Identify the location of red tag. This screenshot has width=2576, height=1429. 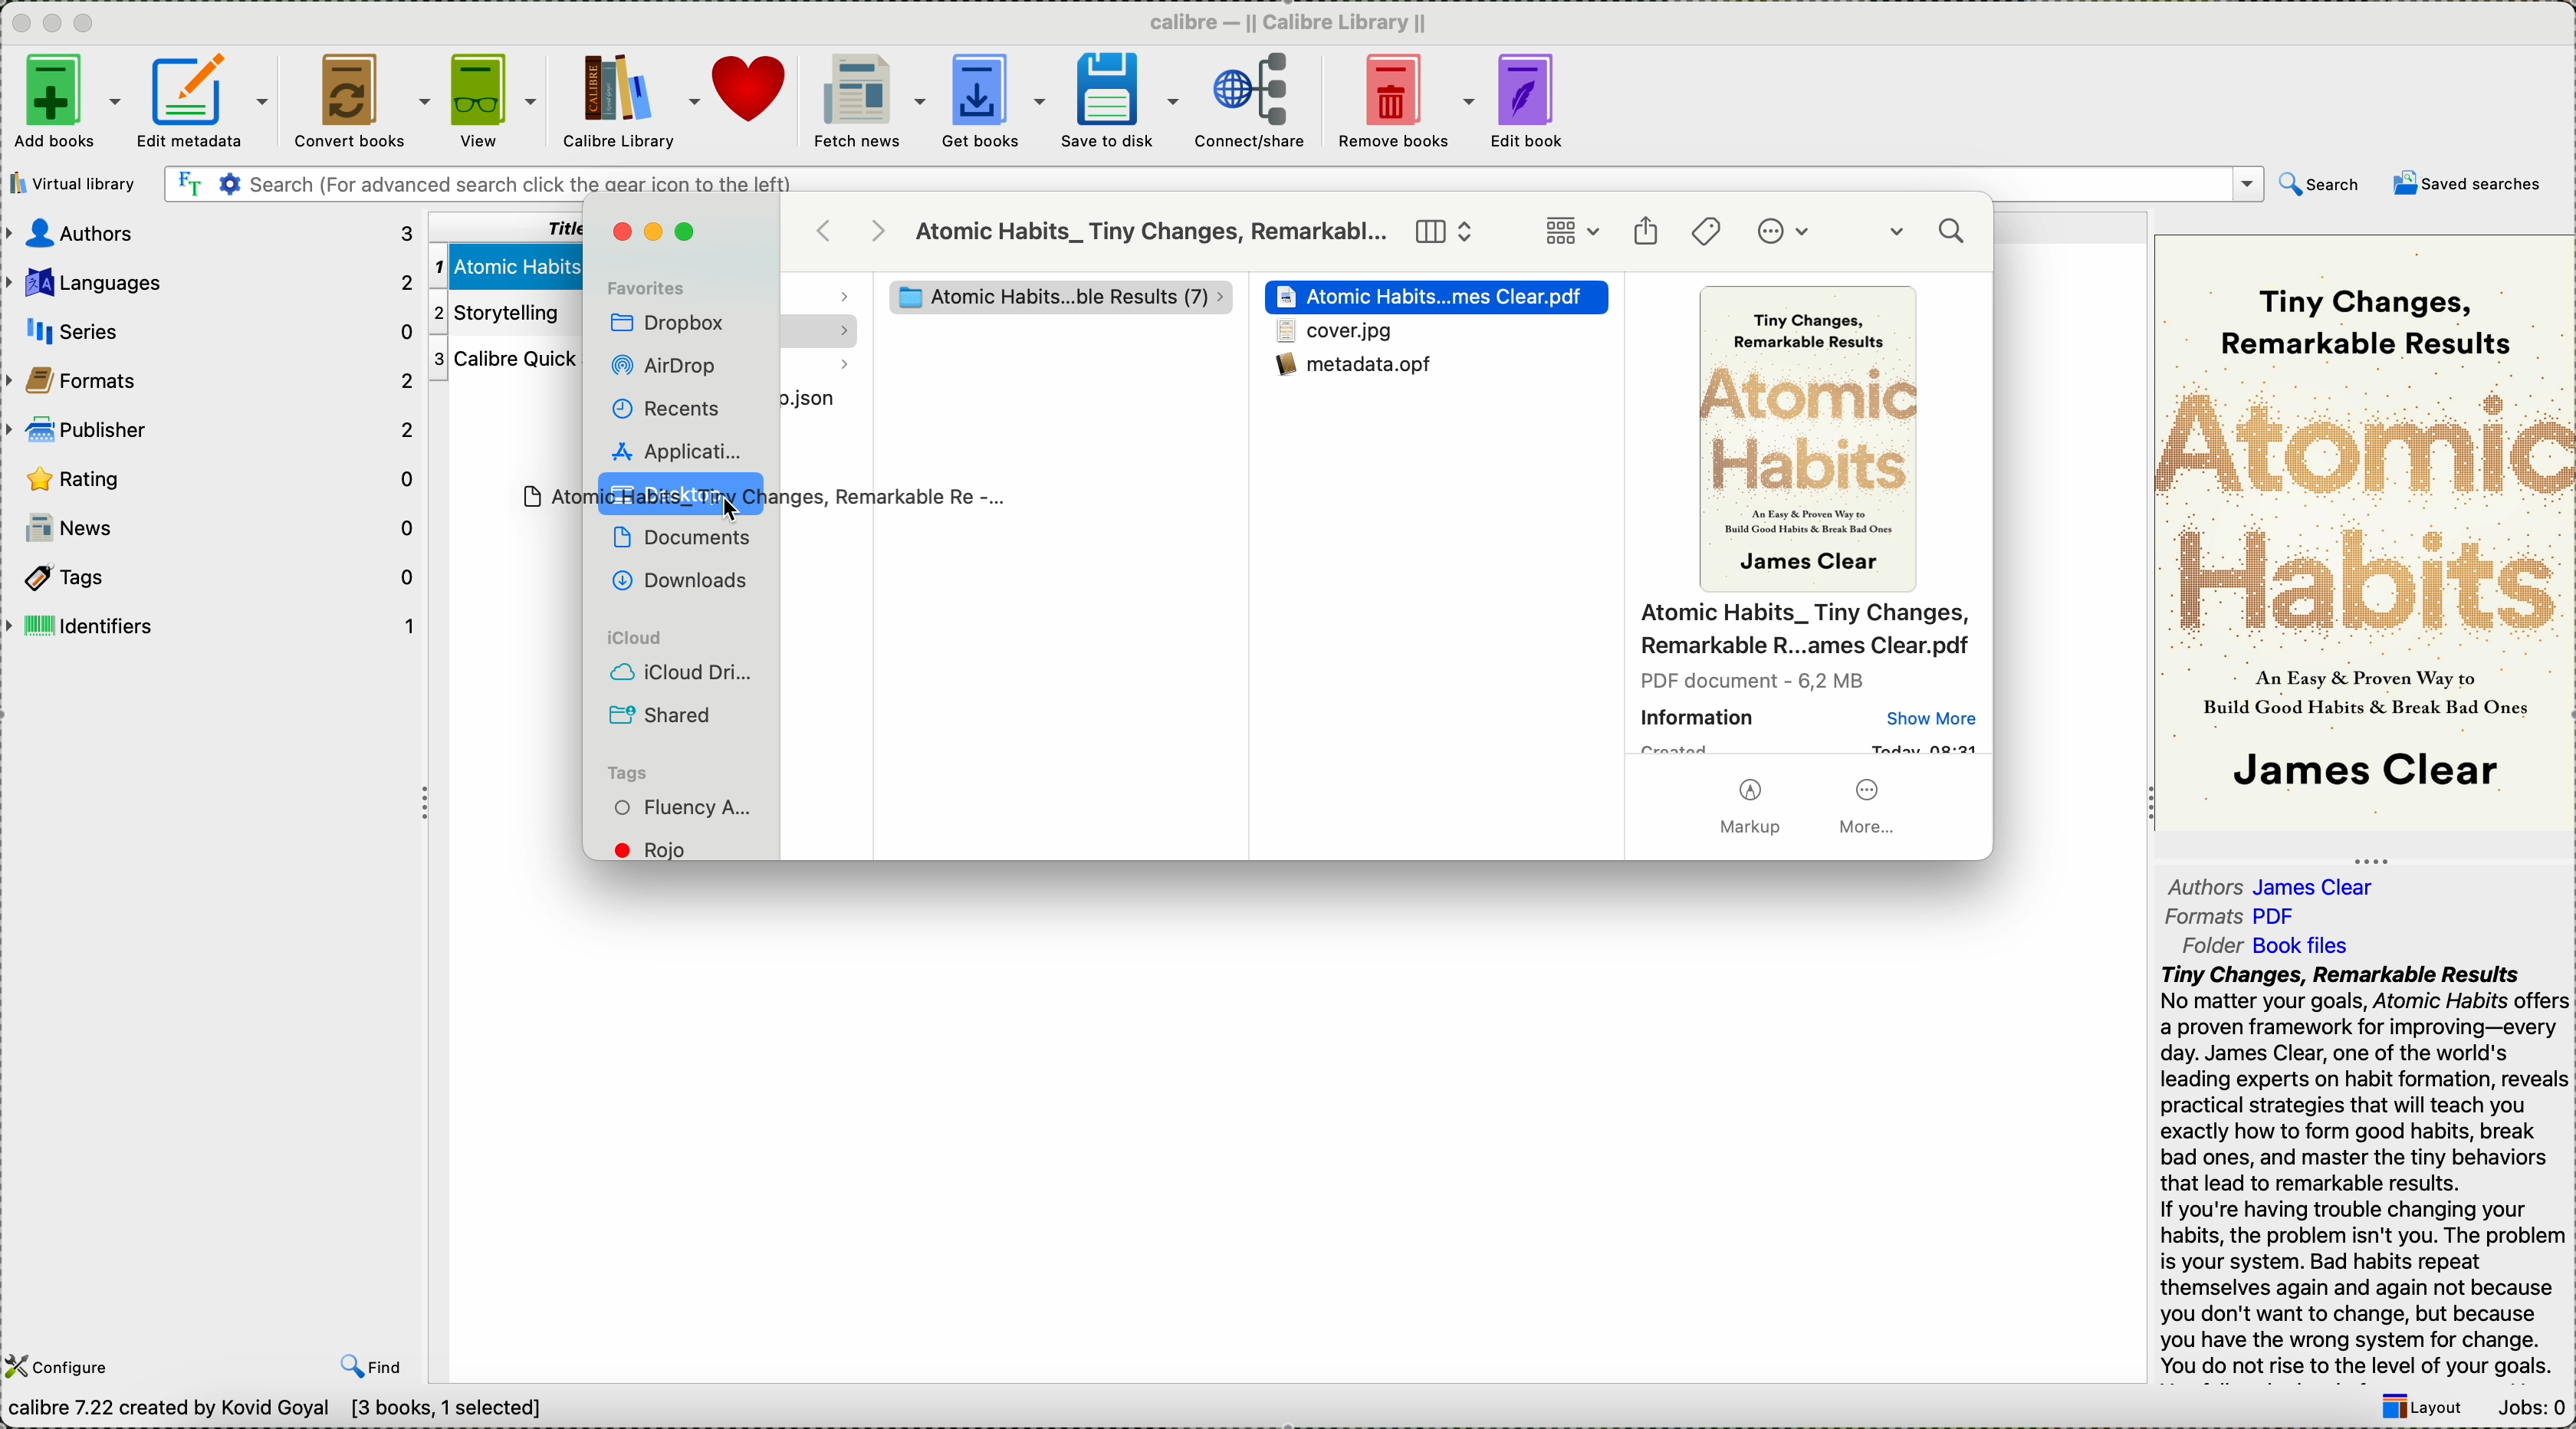
(664, 849).